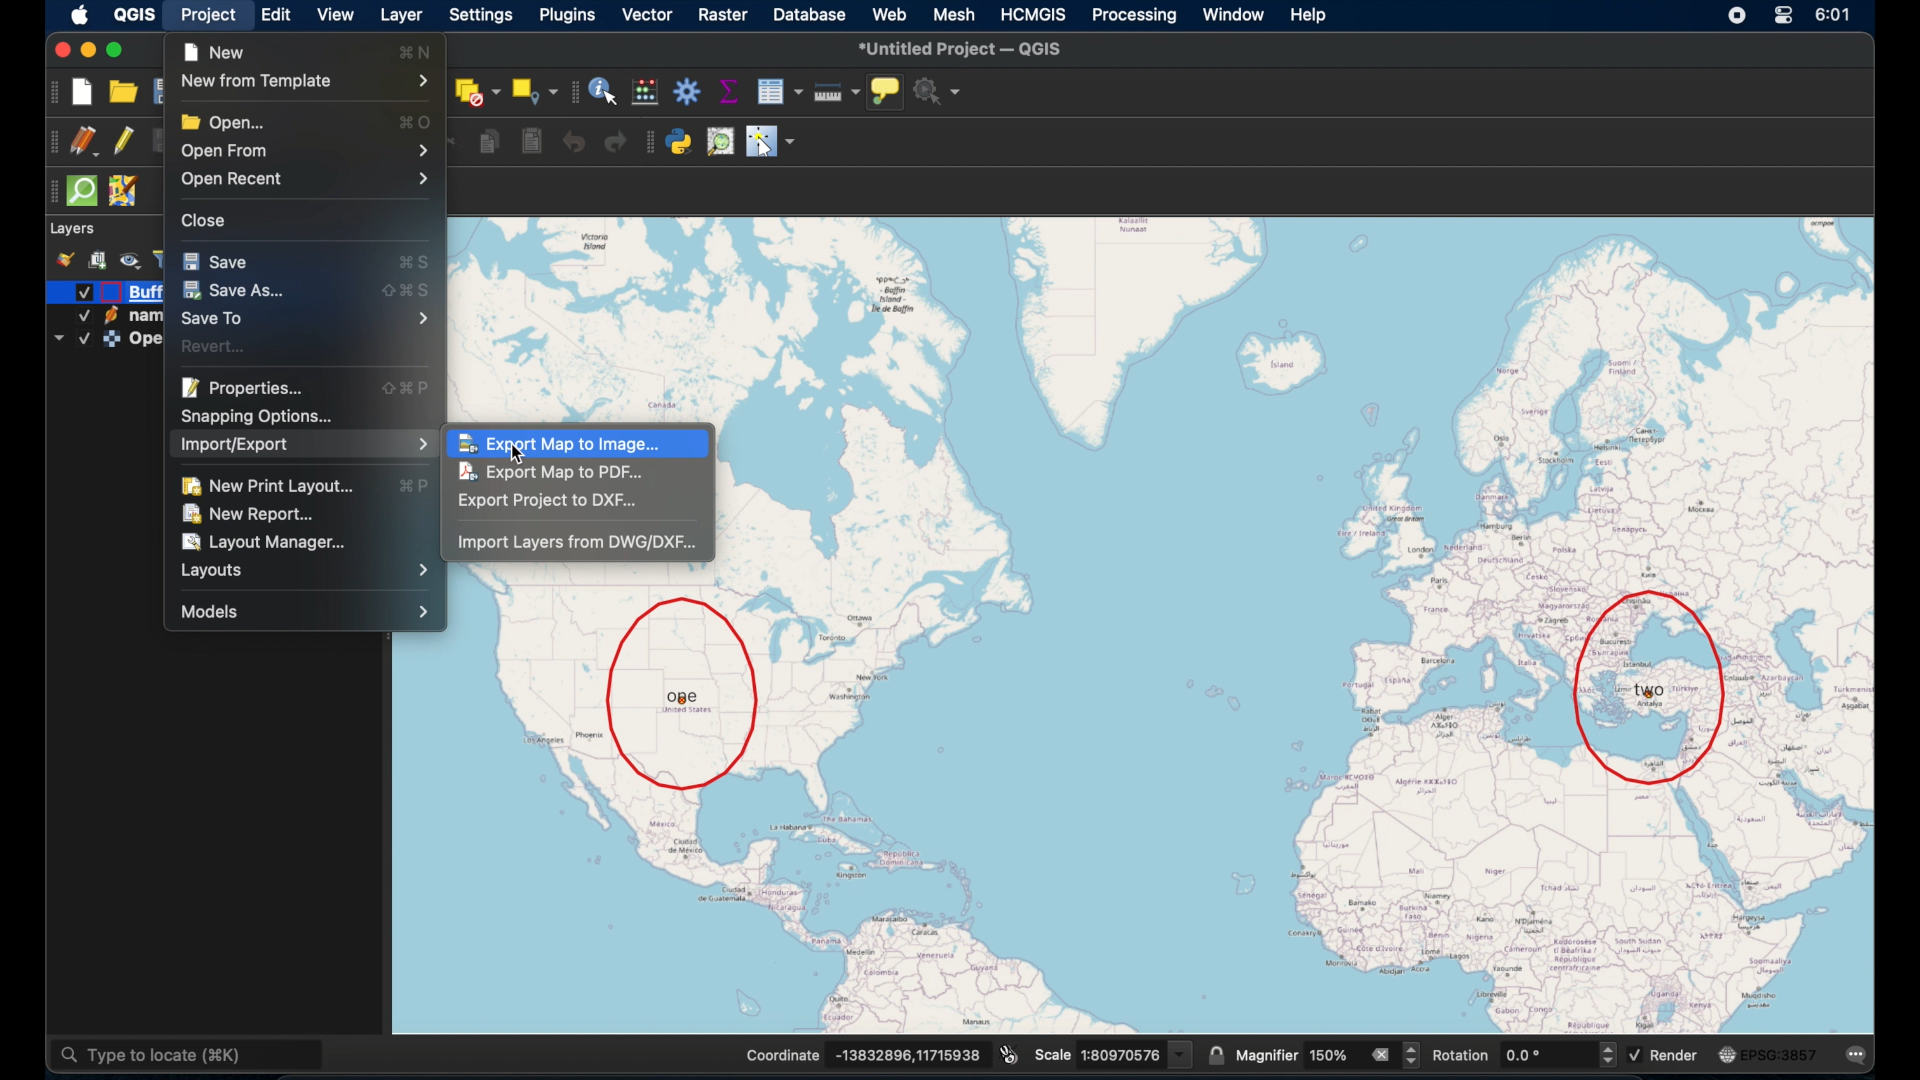 The width and height of the screenshot is (1920, 1080). Describe the element at coordinates (309, 151) in the screenshot. I see `open form` at that location.